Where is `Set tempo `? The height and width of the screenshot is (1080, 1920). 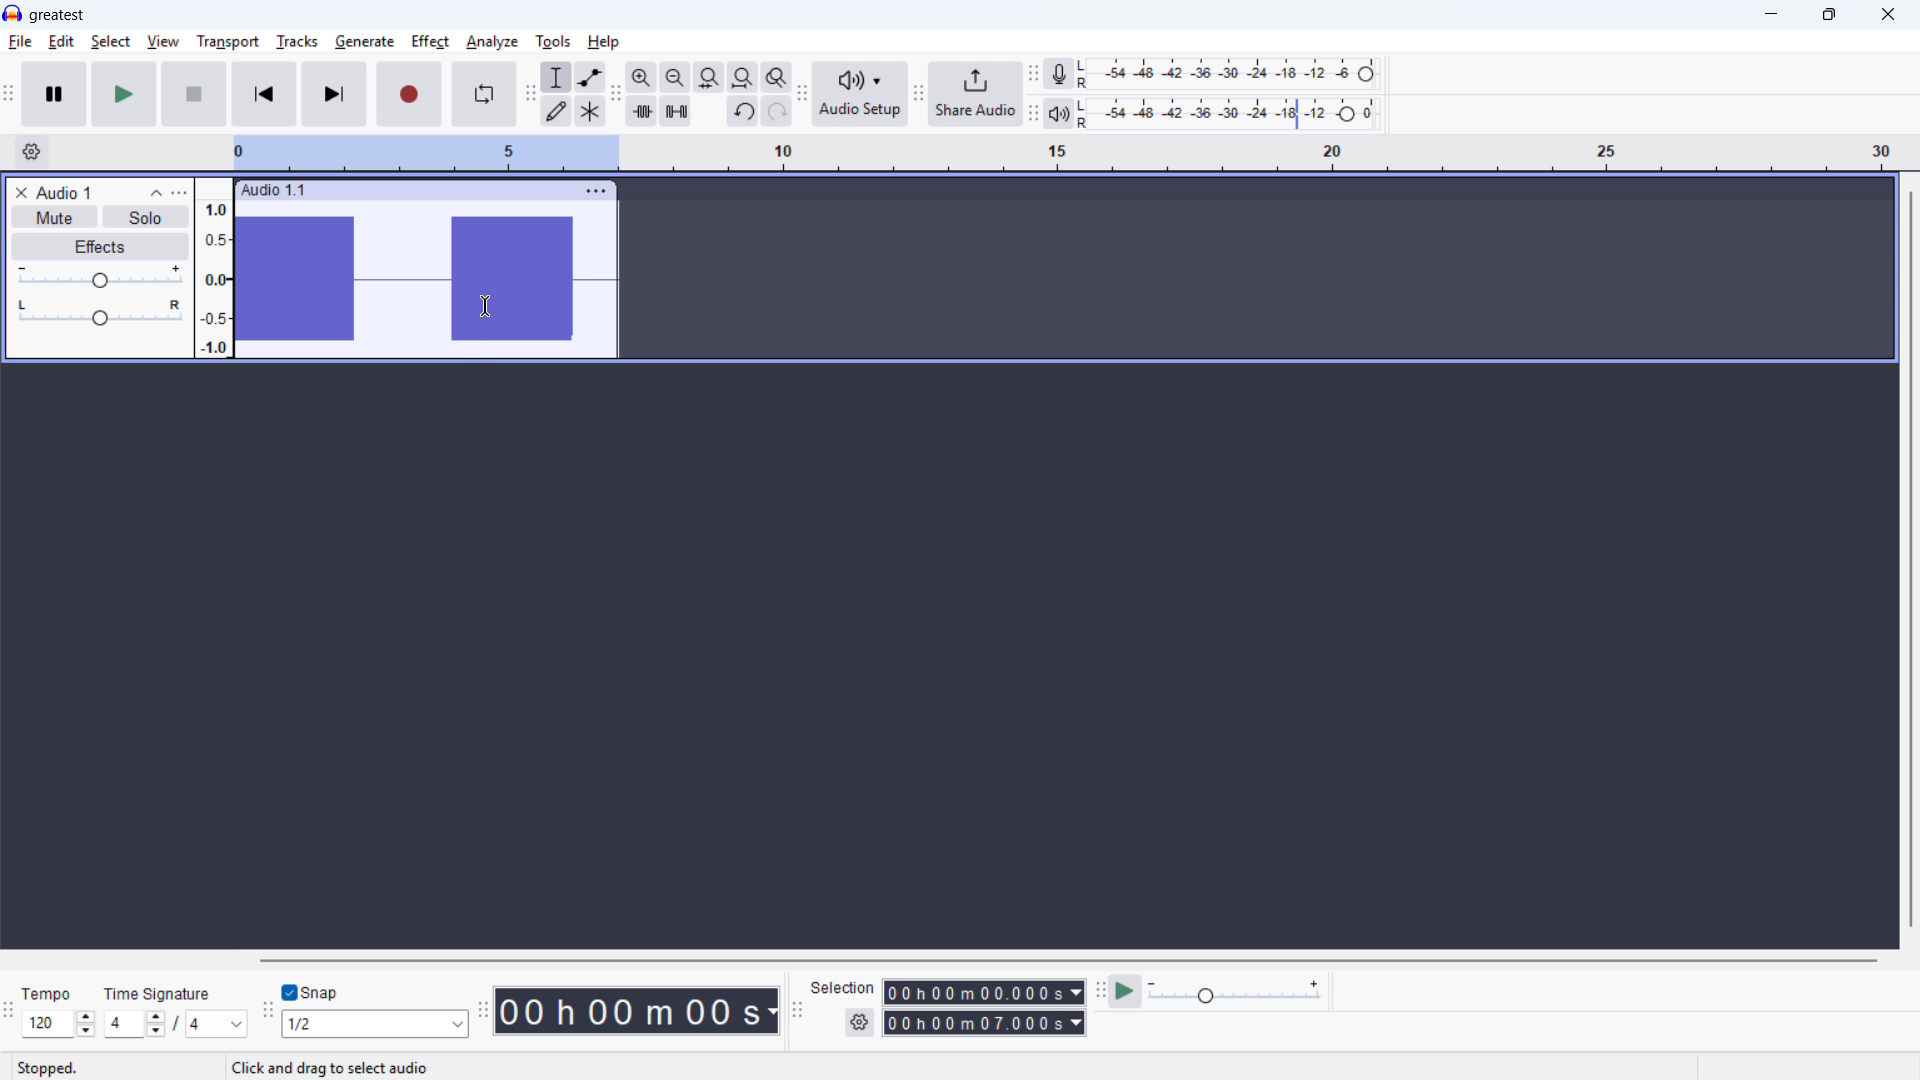
Set tempo  is located at coordinates (59, 1023).